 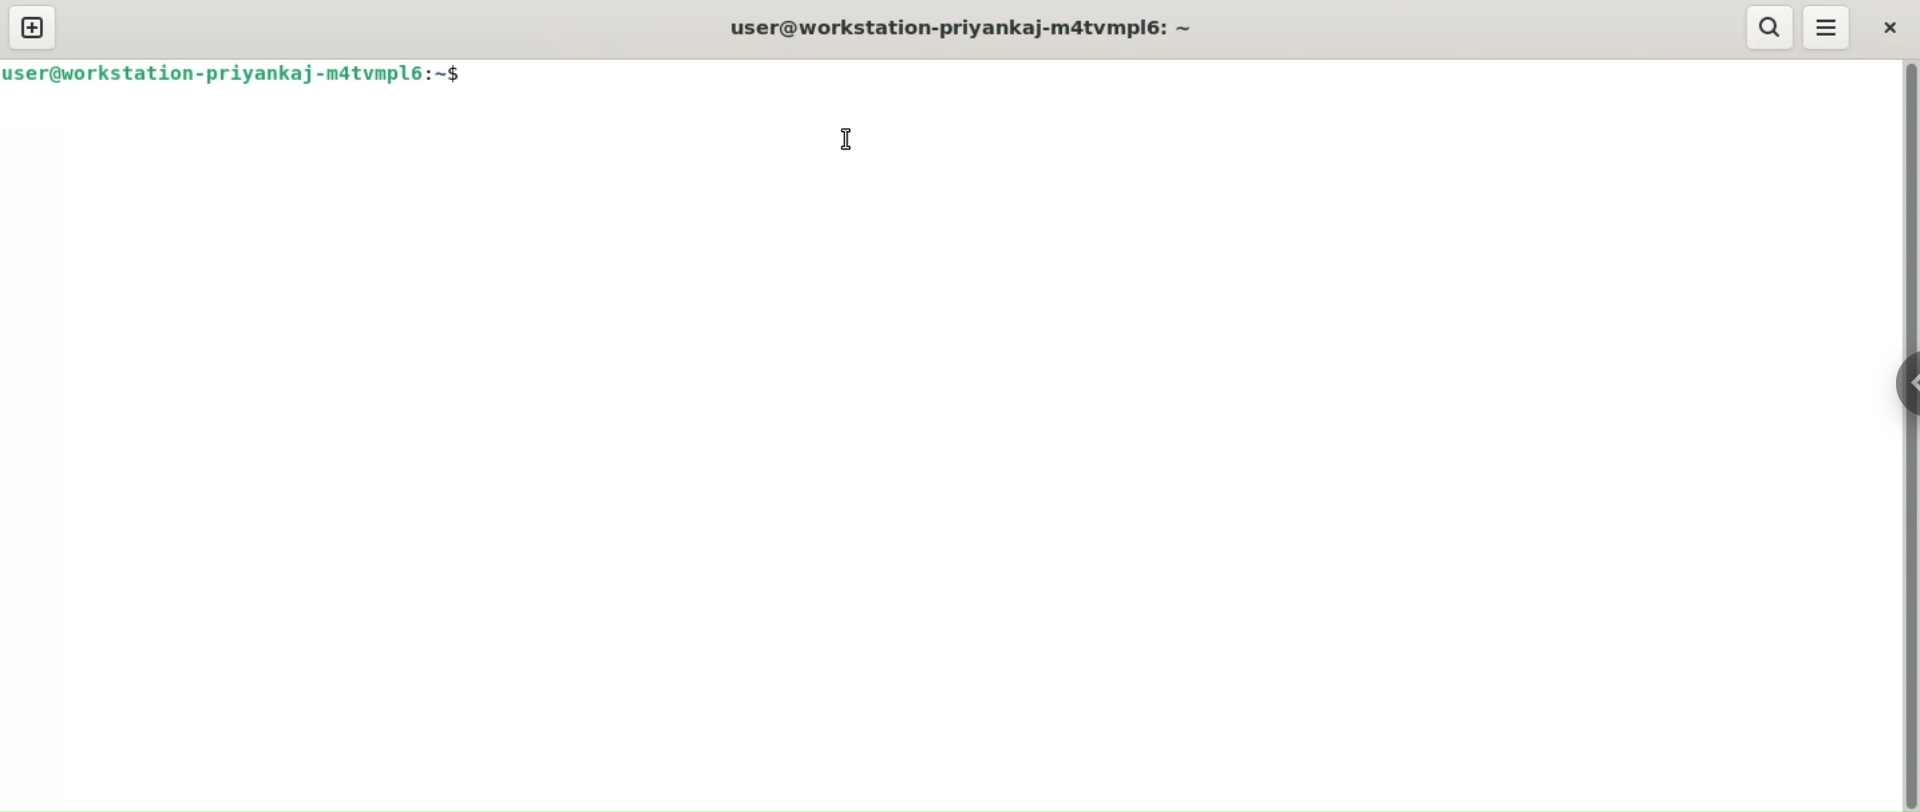 I want to click on new tab, so click(x=33, y=28).